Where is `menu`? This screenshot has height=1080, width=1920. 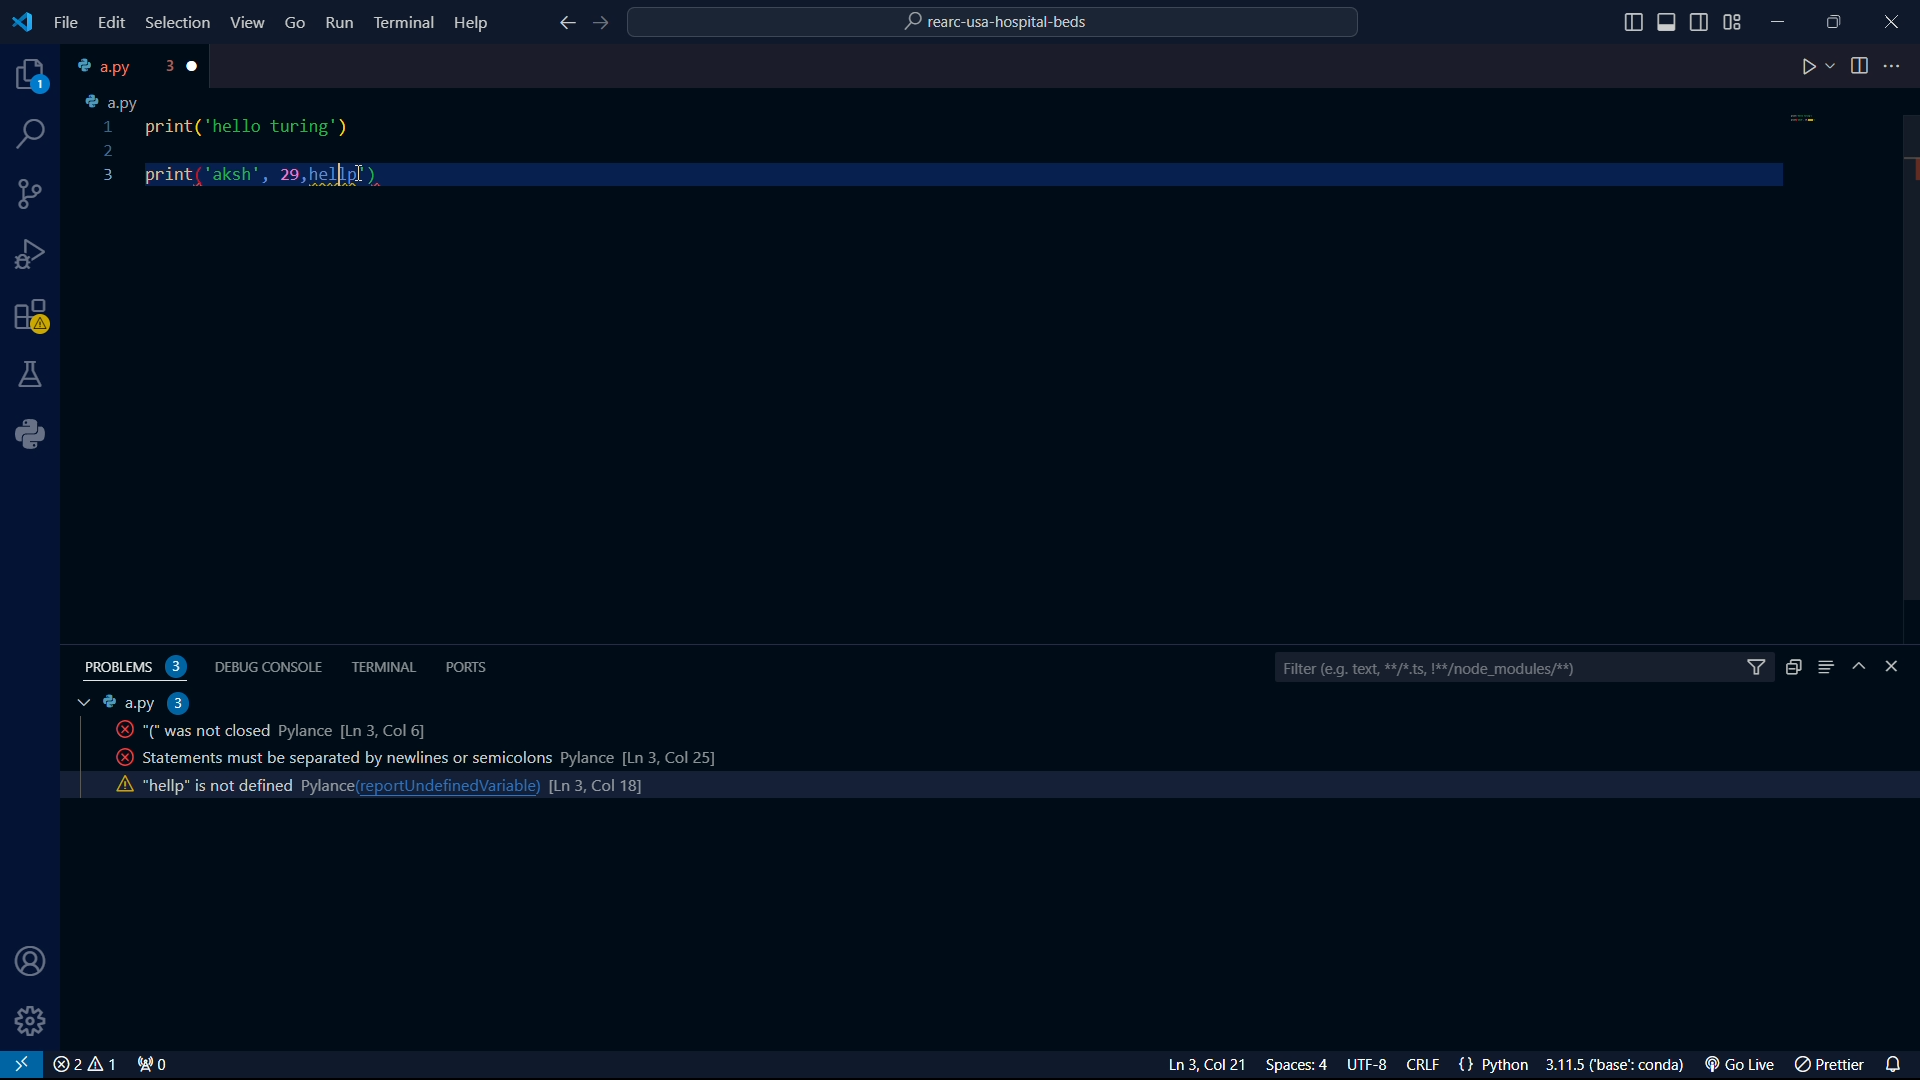 menu is located at coordinates (1826, 667).